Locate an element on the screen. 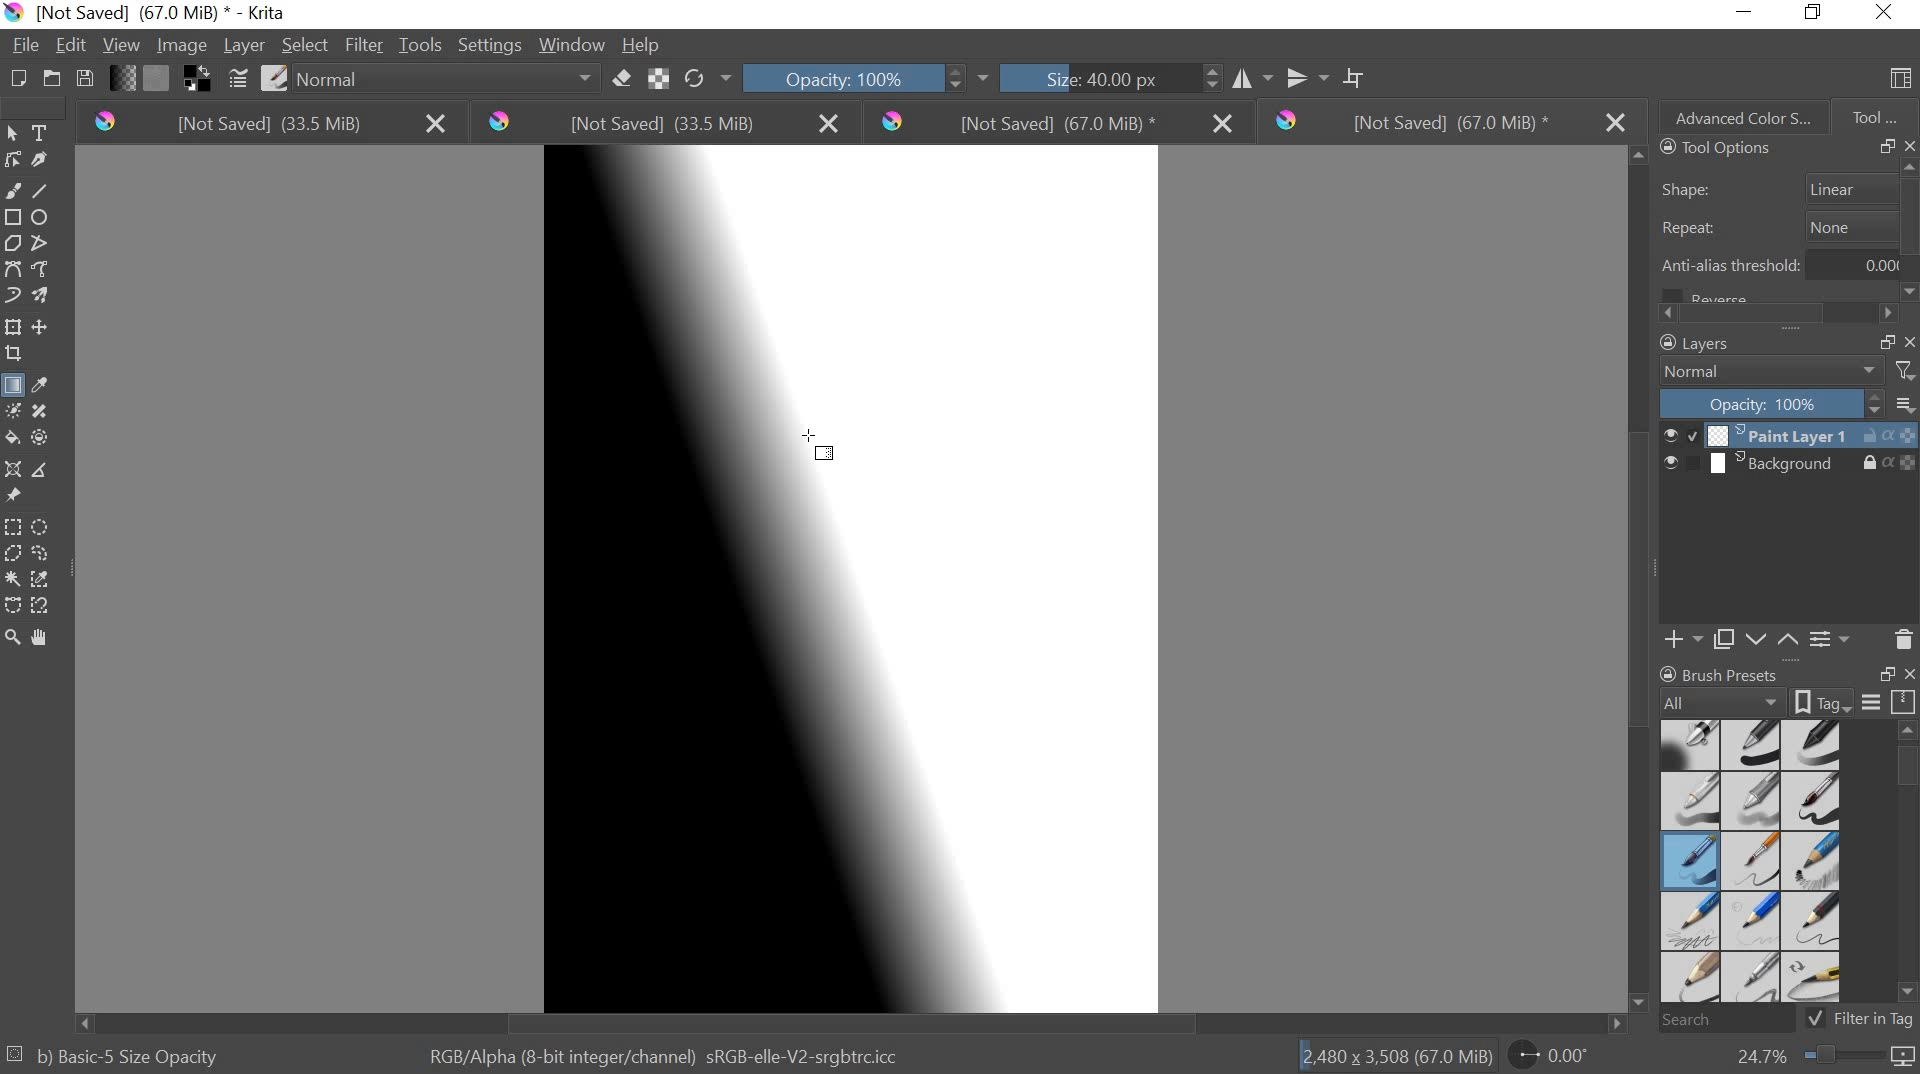 The height and width of the screenshot is (1074, 1920). FILL GRADIENTS is located at coordinates (125, 80).